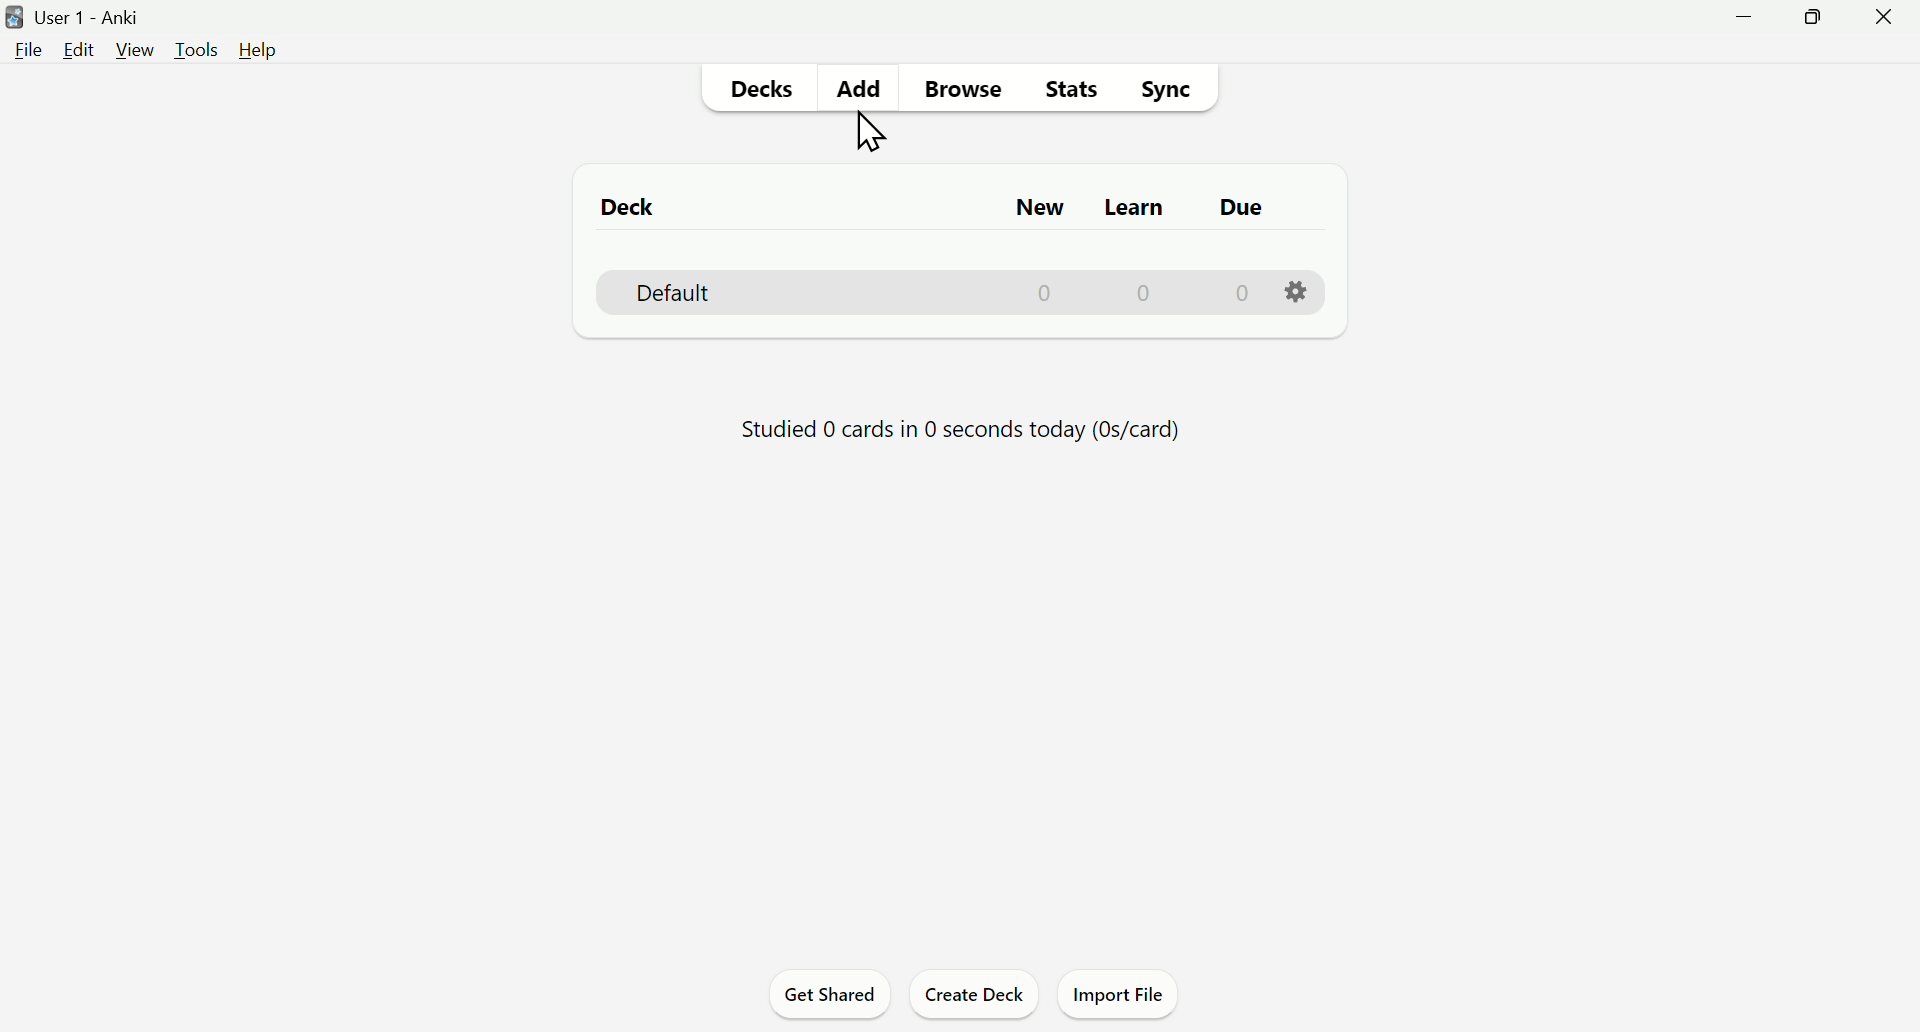 This screenshot has height=1032, width=1920. What do you see at coordinates (963, 94) in the screenshot?
I see `Browse` at bounding box center [963, 94].